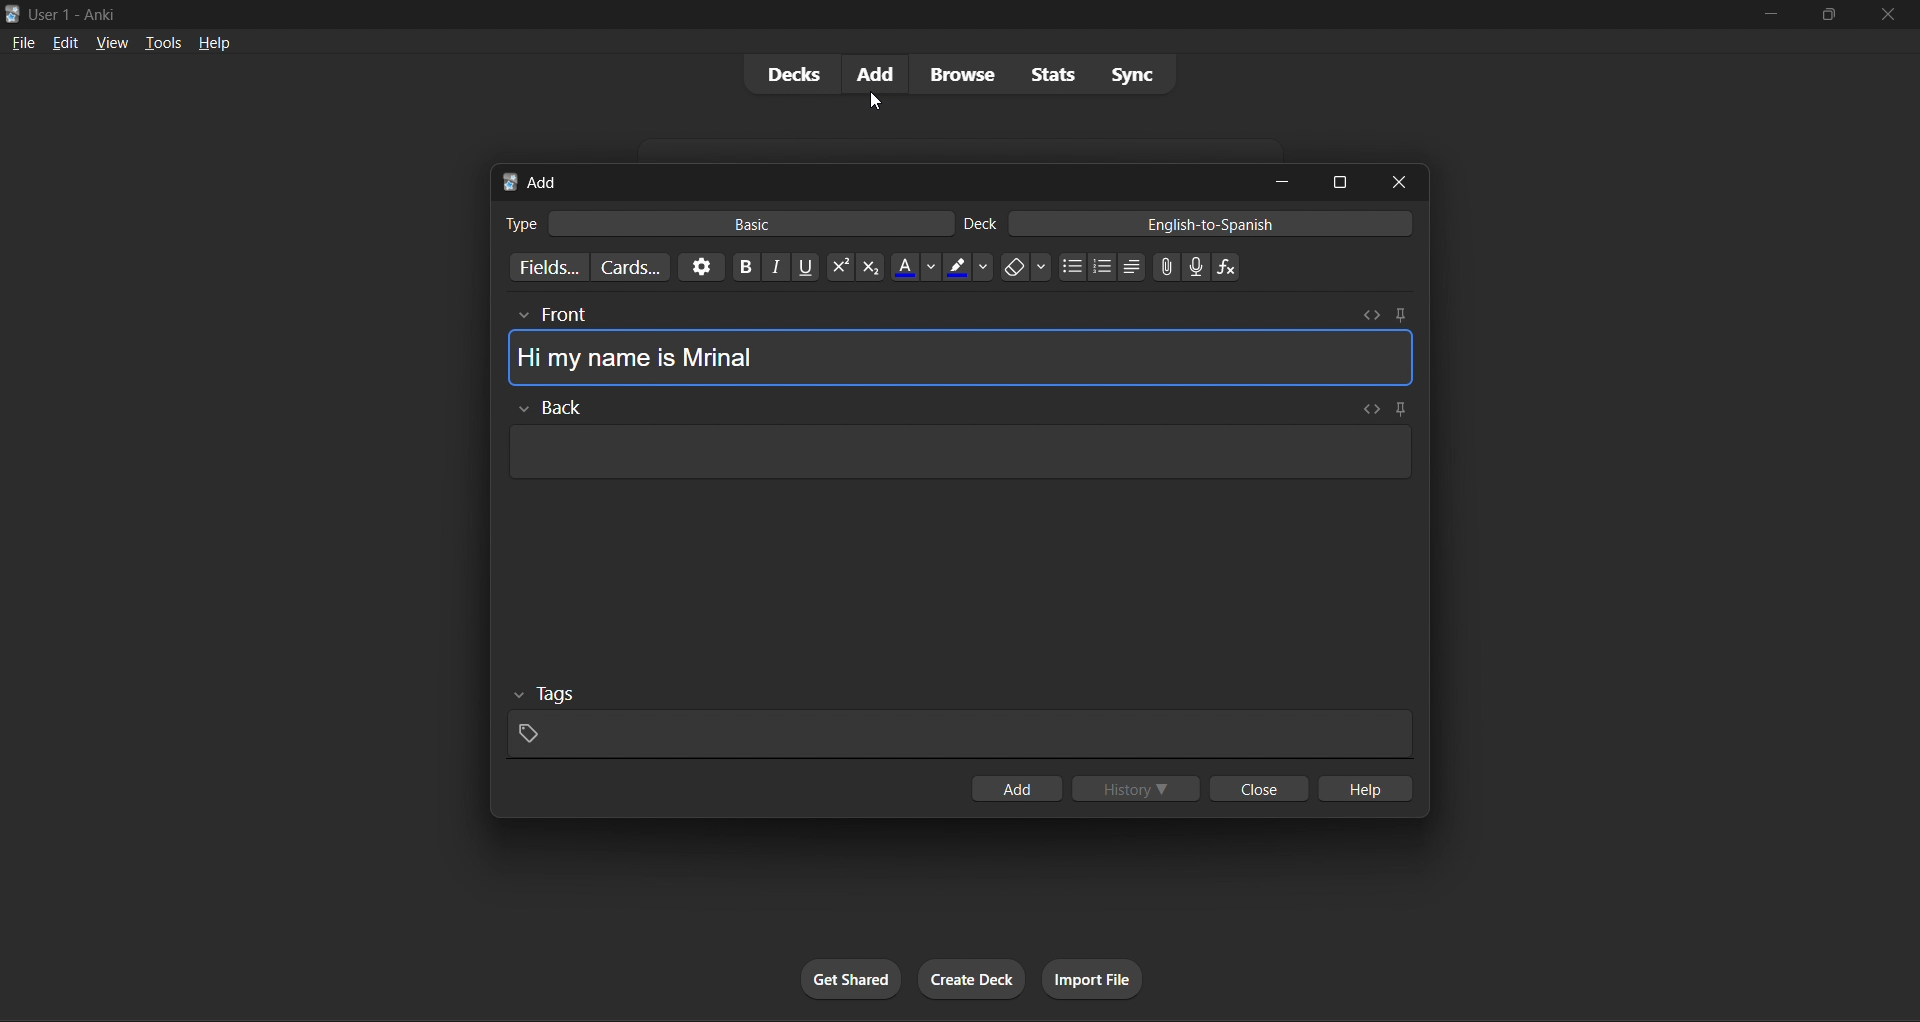 The width and height of the screenshot is (1920, 1022). I want to click on english-to-spanish deck, so click(1189, 226).